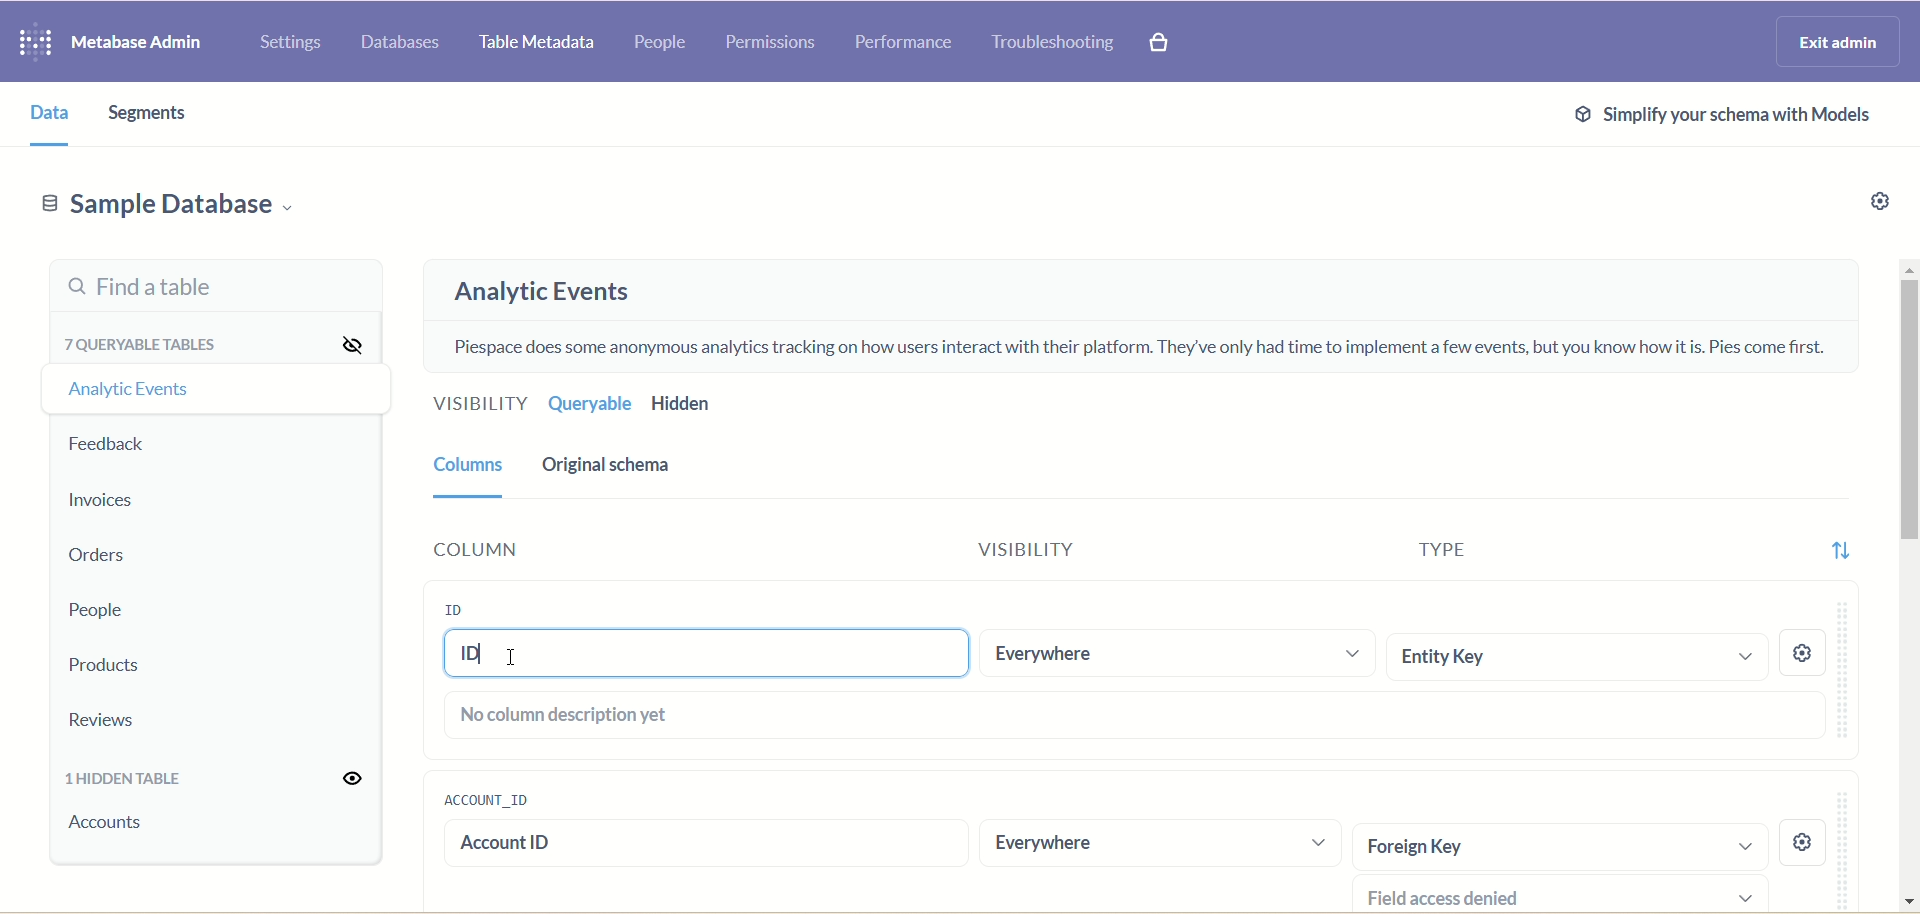 The image size is (1920, 914). What do you see at coordinates (1805, 845) in the screenshot?
I see `settings` at bounding box center [1805, 845].